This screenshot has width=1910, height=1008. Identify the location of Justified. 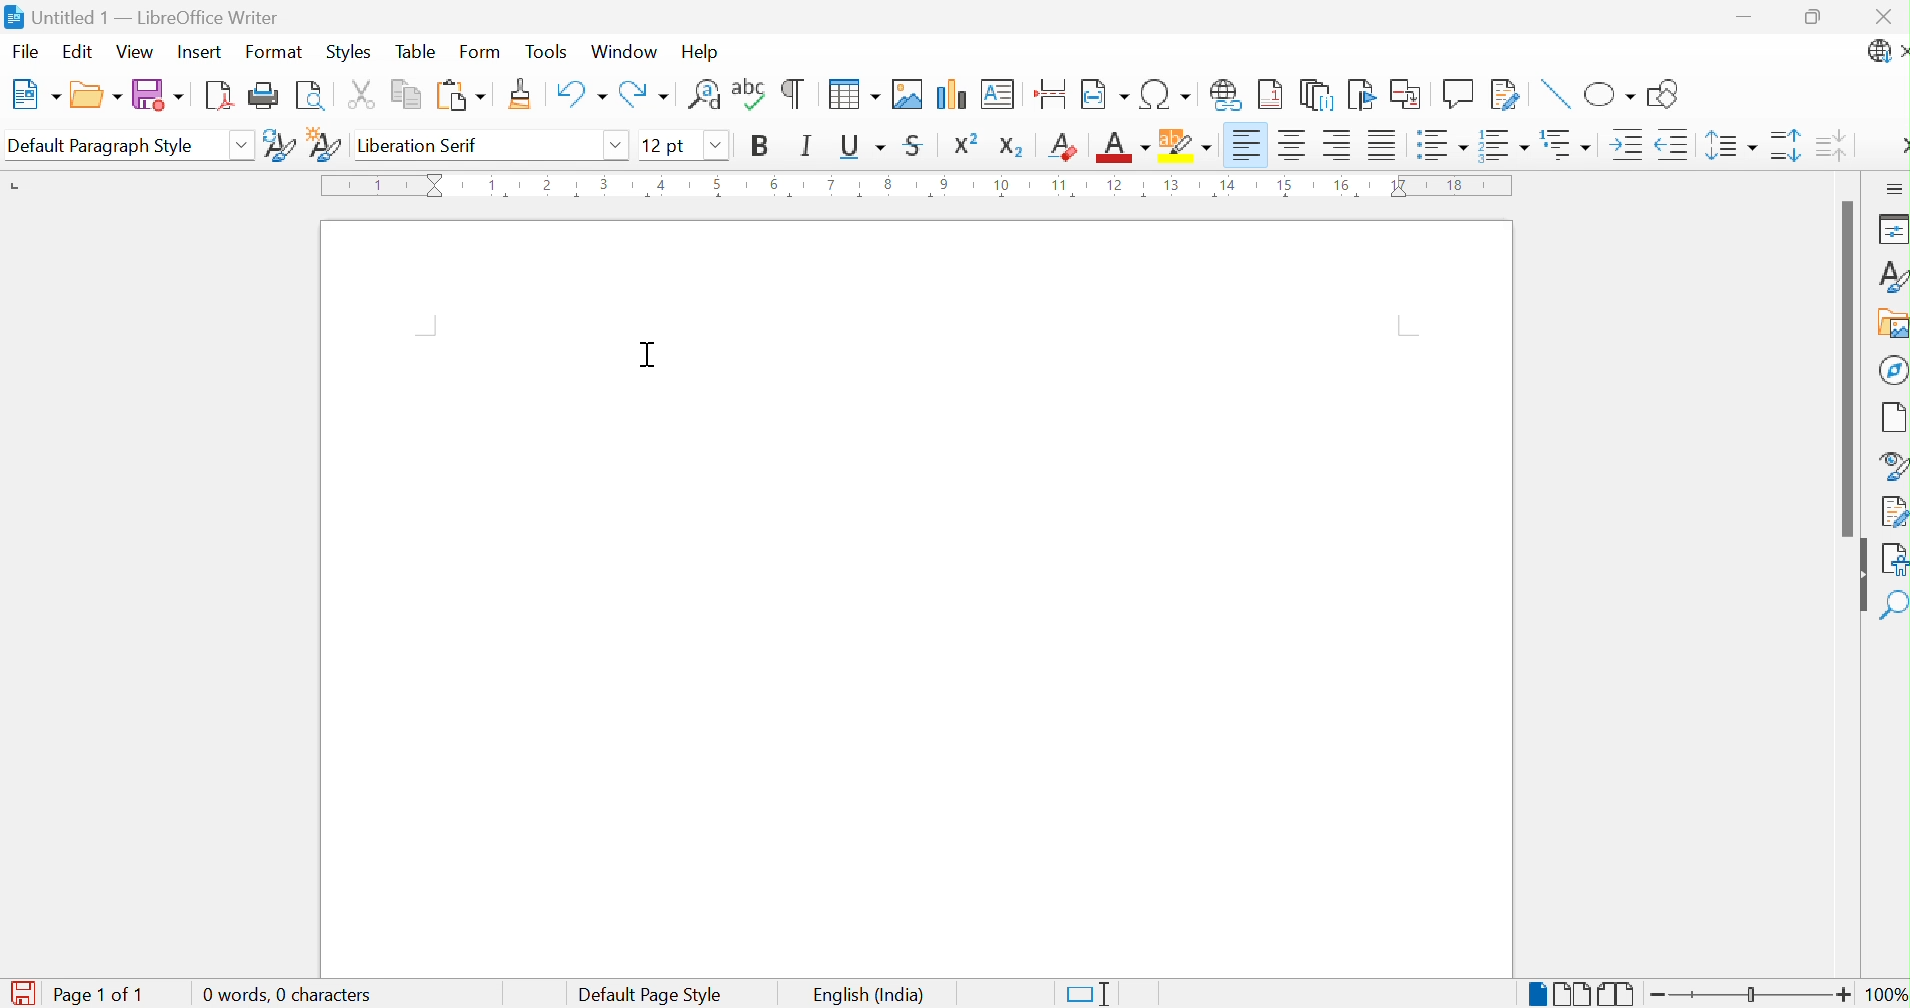
(1385, 144).